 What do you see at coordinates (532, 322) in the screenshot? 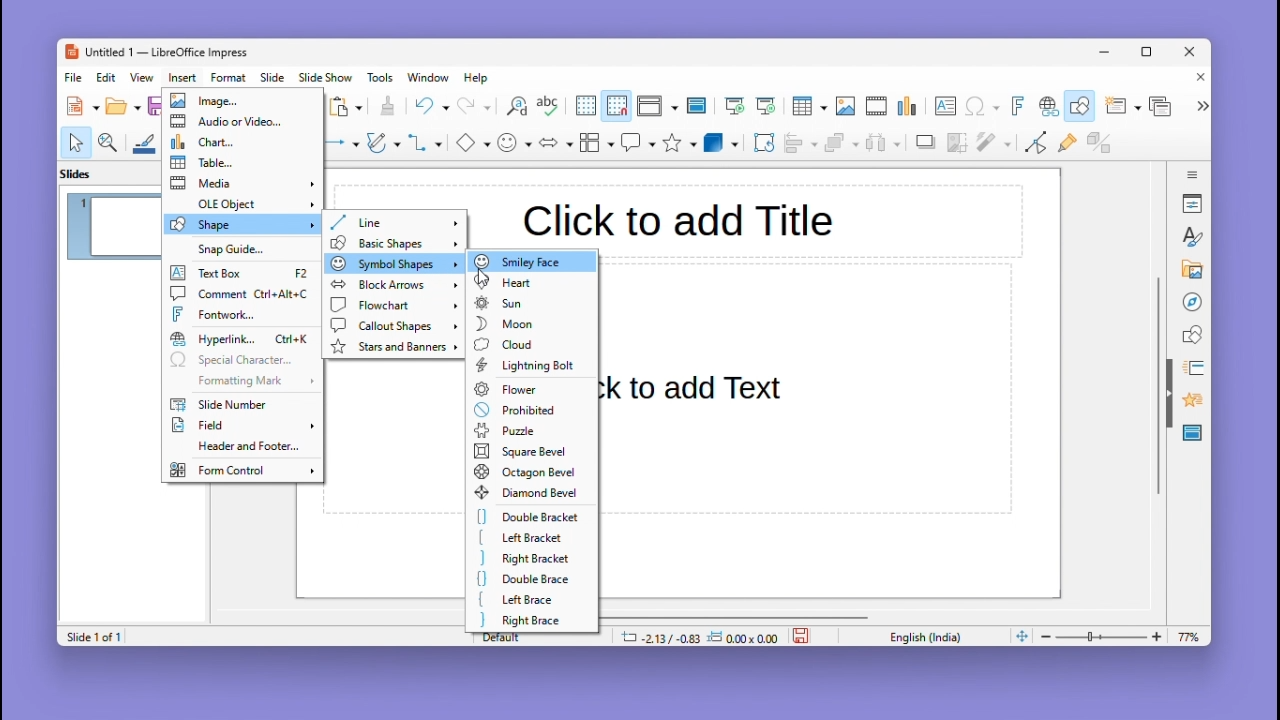
I see `Moon` at bounding box center [532, 322].